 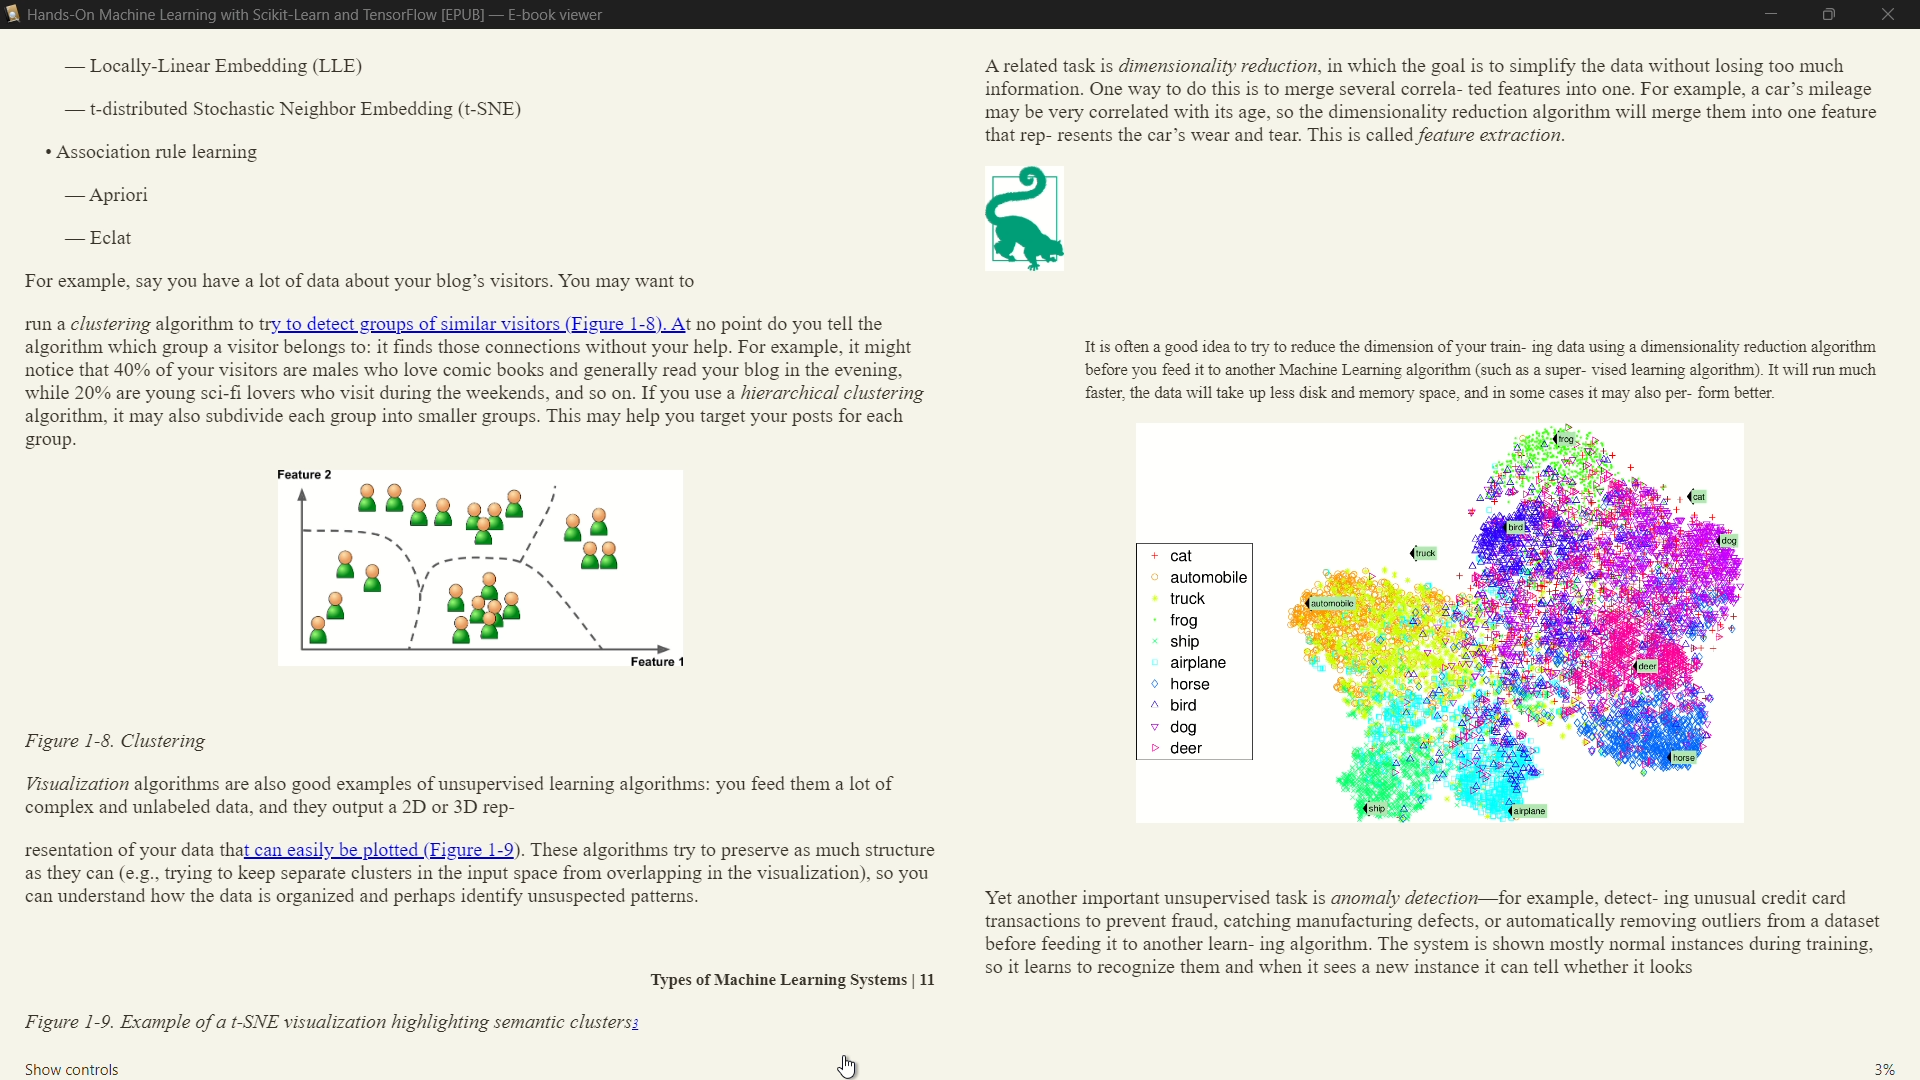 I want to click on maximize, so click(x=1834, y=15).